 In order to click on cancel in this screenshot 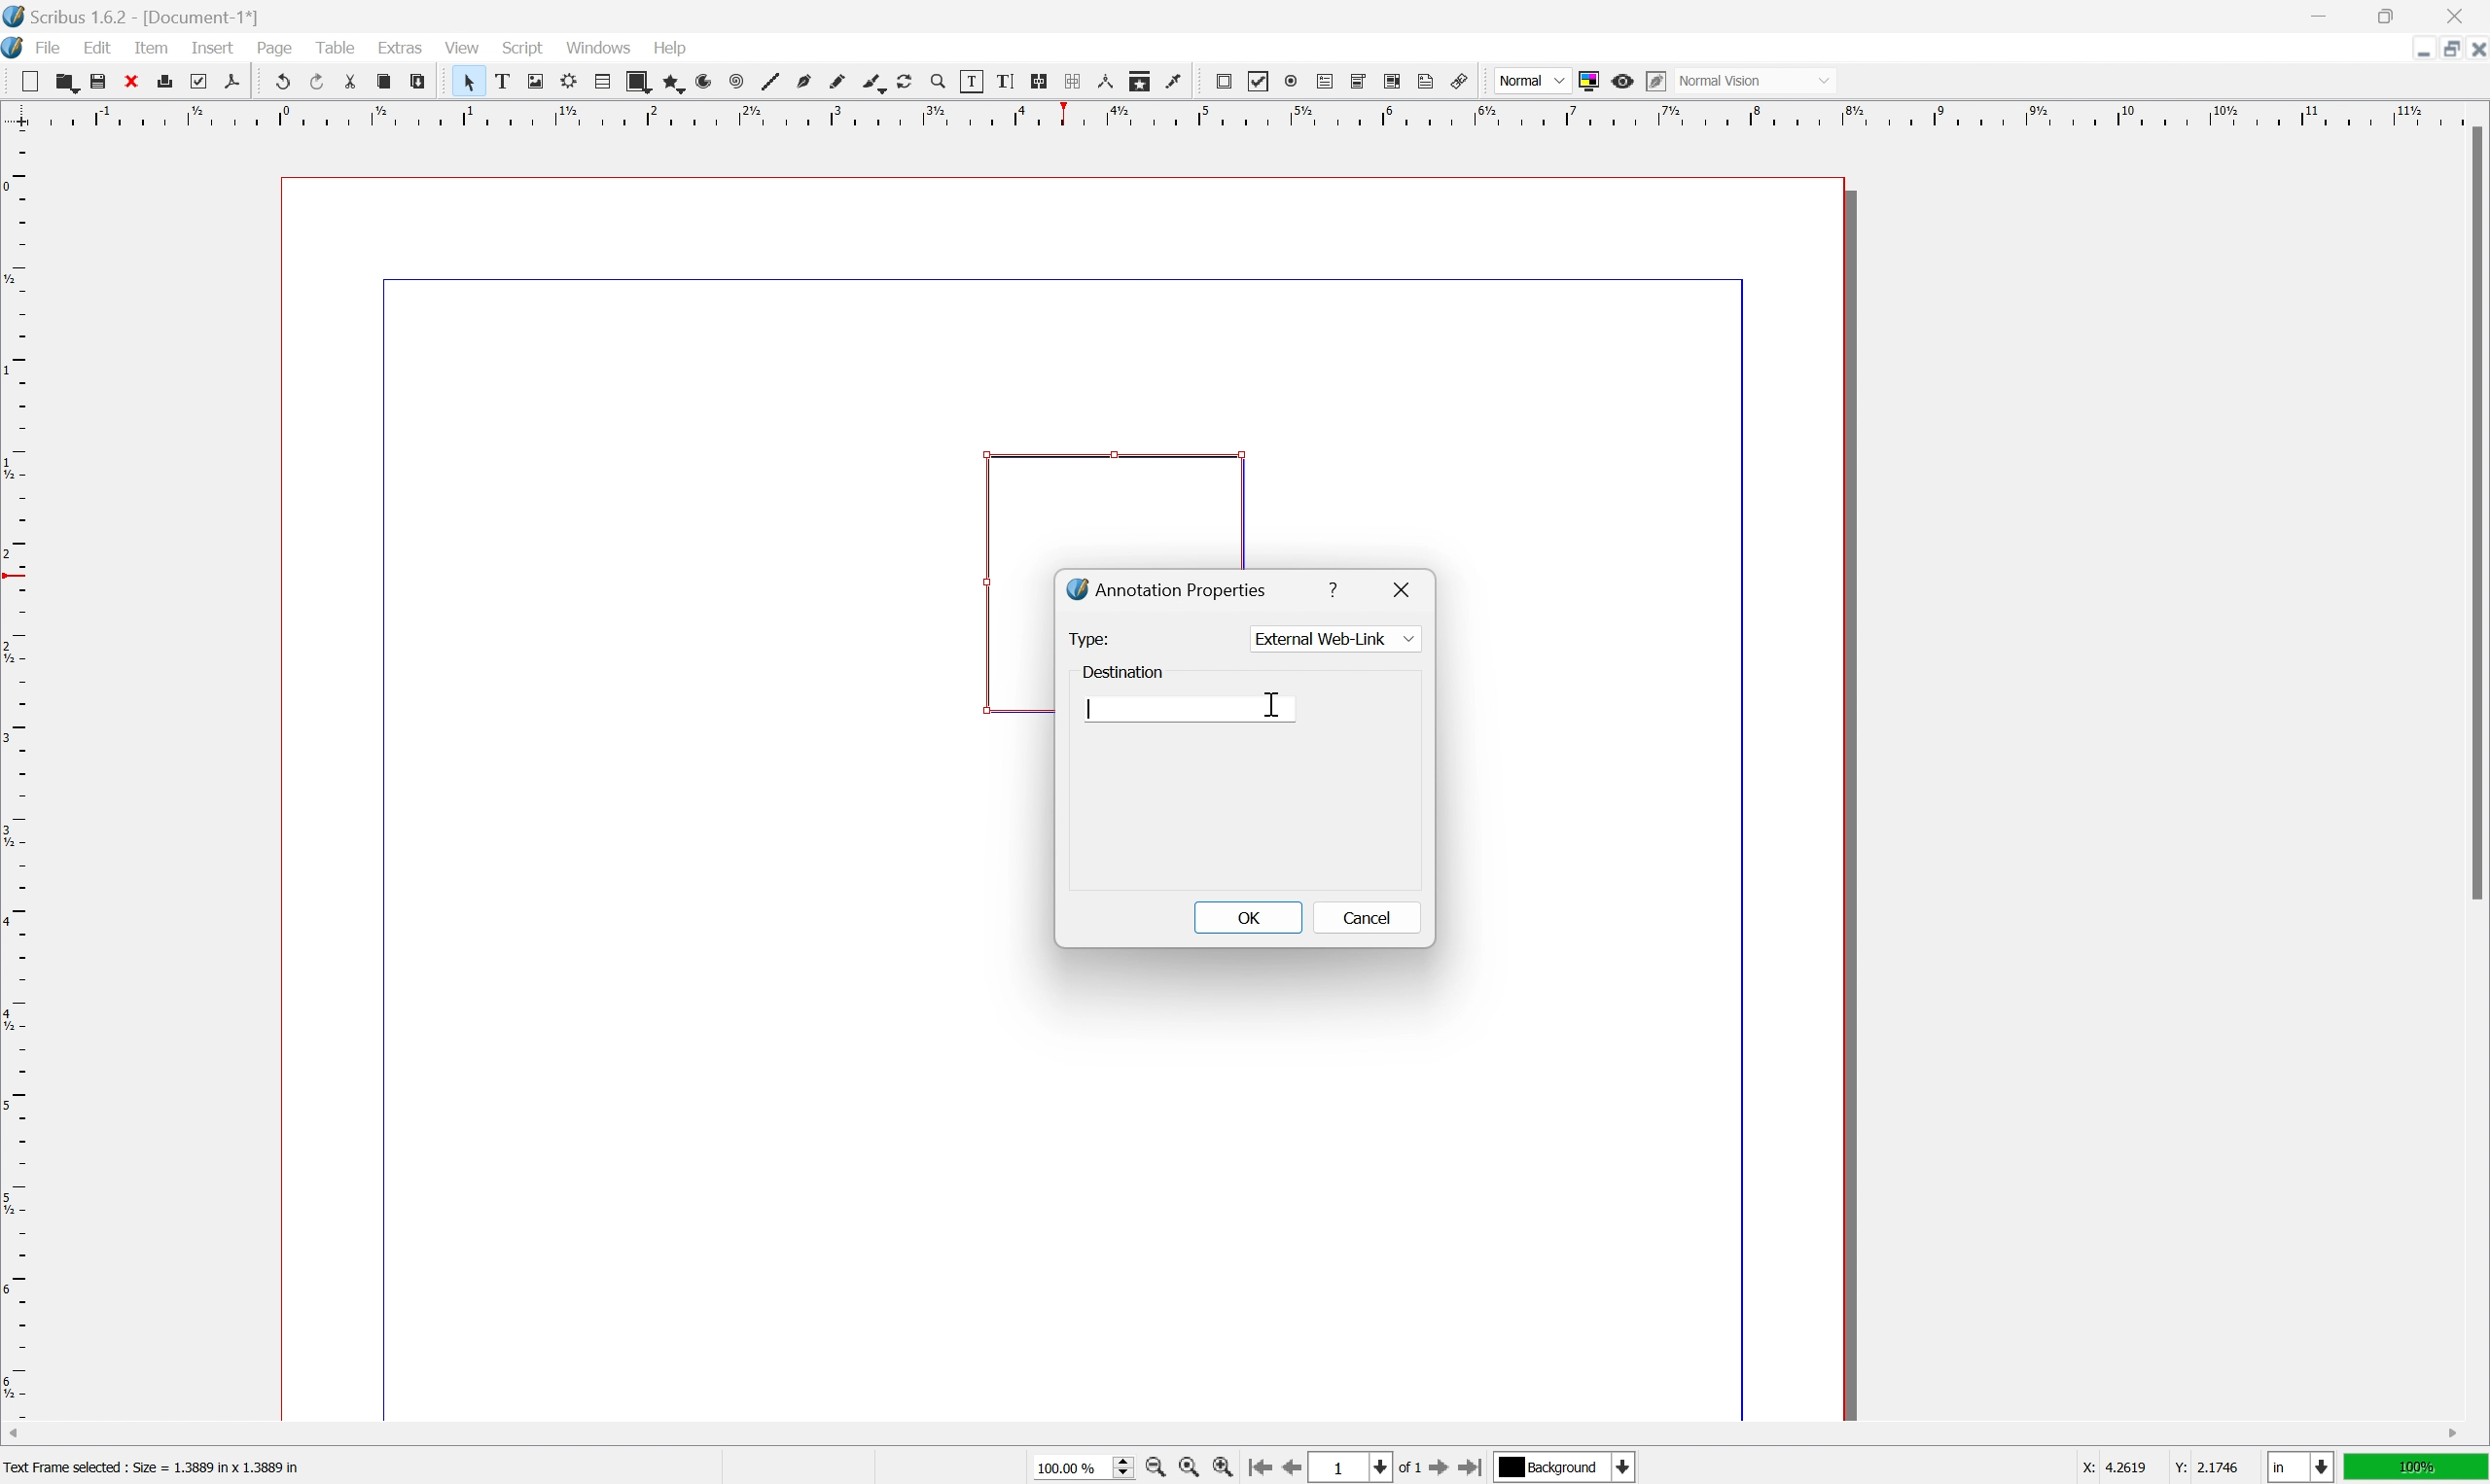, I will do `click(1363, 919)`.